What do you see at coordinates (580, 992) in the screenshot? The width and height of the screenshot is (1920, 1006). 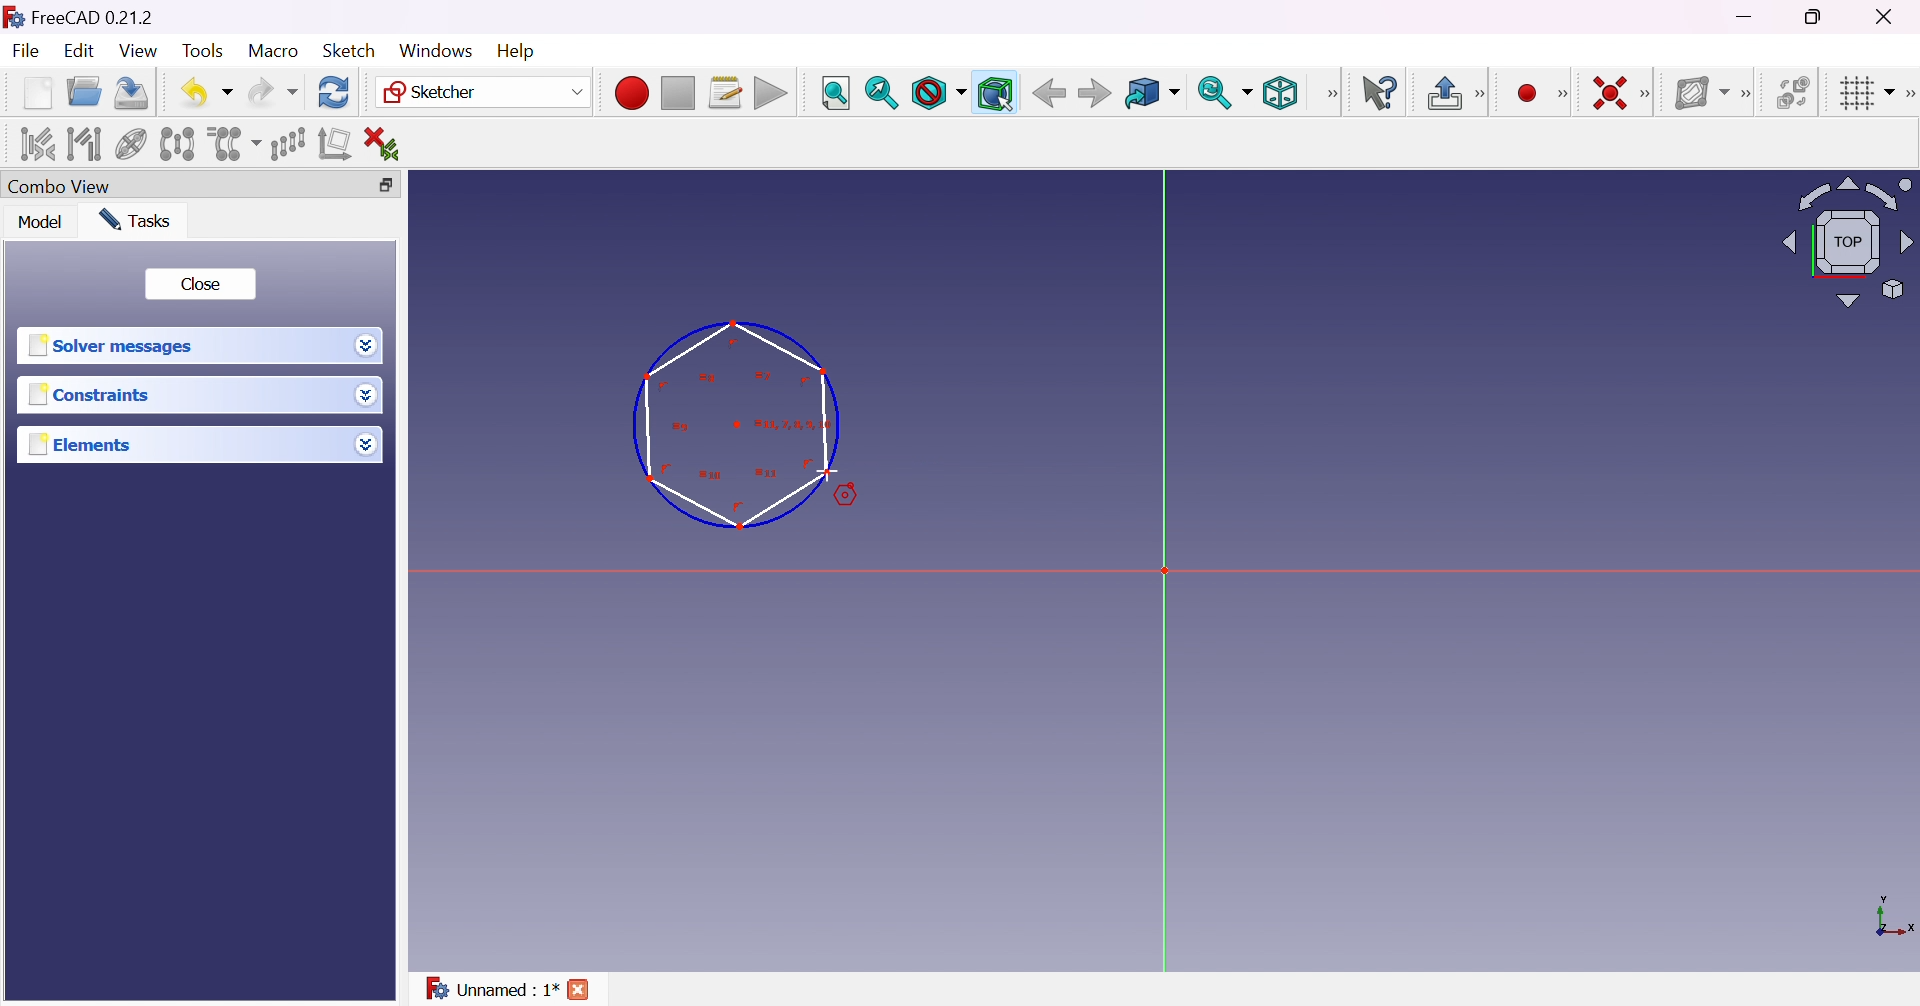 I see `Close` at bounding box center [580, 992].